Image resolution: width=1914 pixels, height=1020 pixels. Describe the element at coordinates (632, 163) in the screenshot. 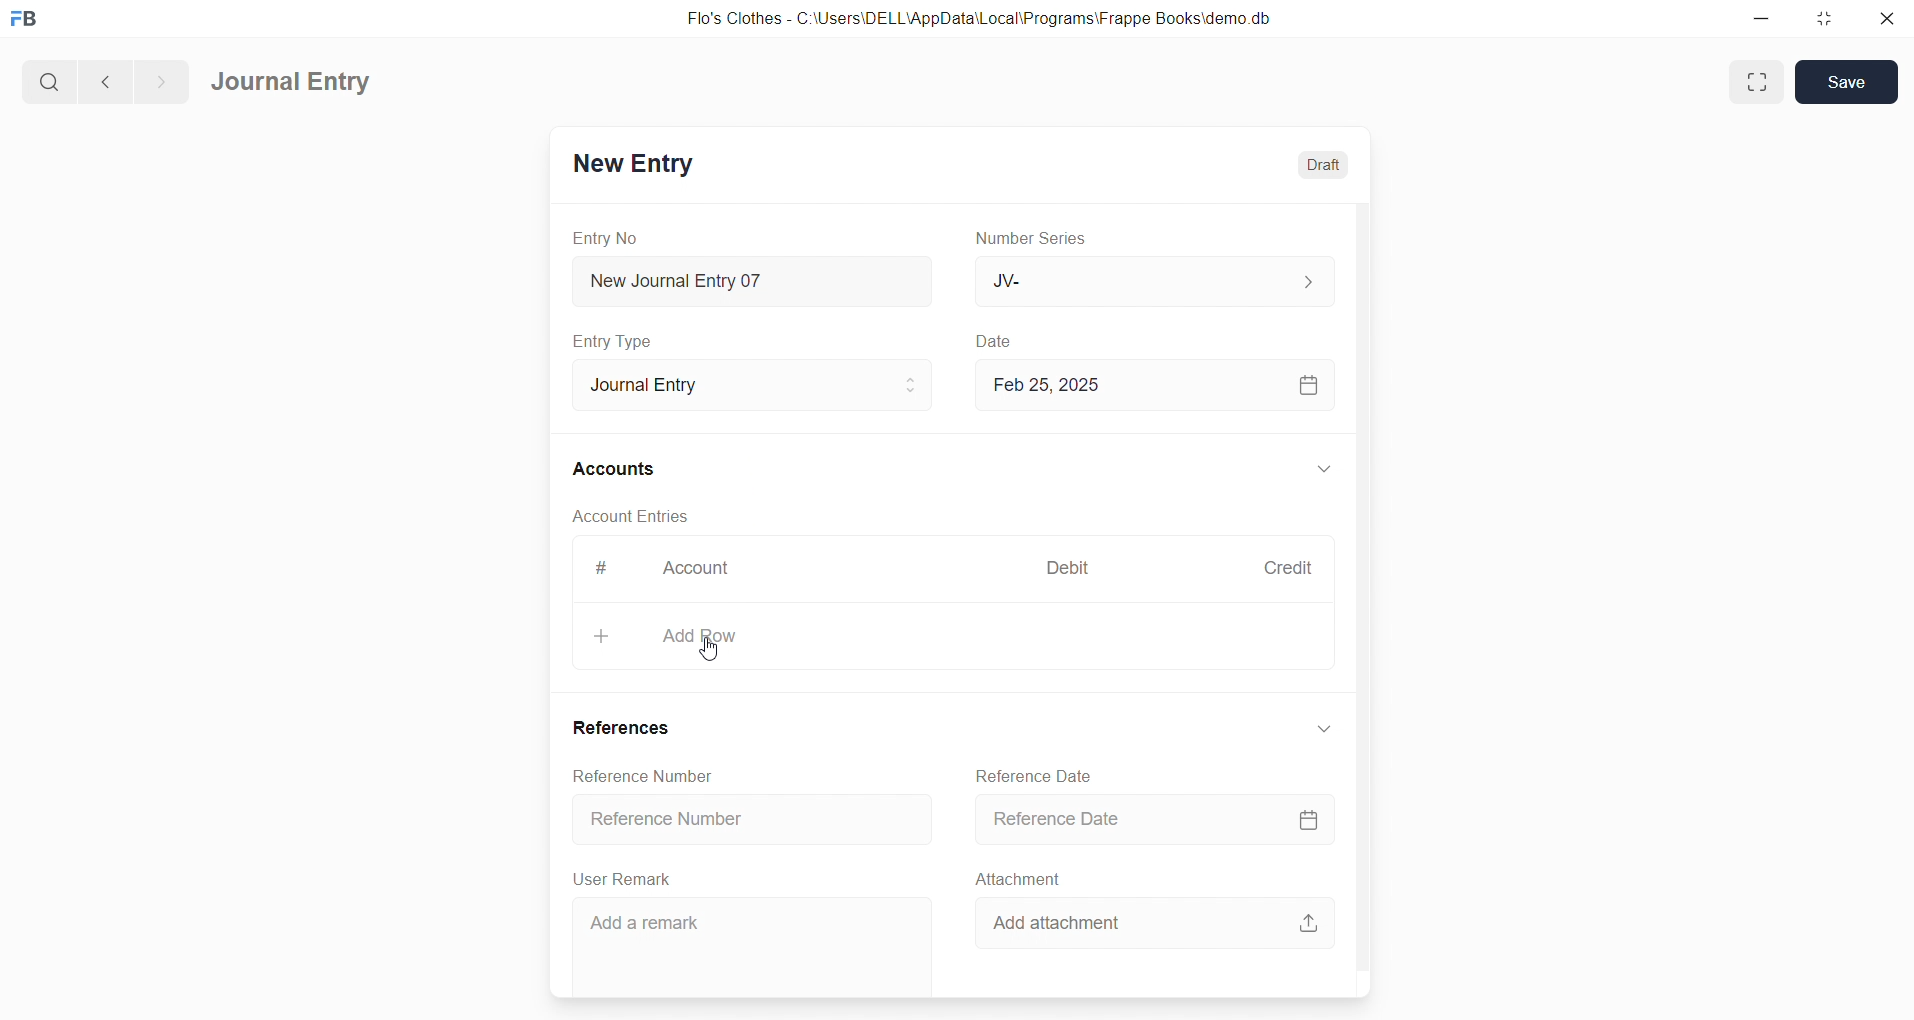

I see `New Entry` at that location.